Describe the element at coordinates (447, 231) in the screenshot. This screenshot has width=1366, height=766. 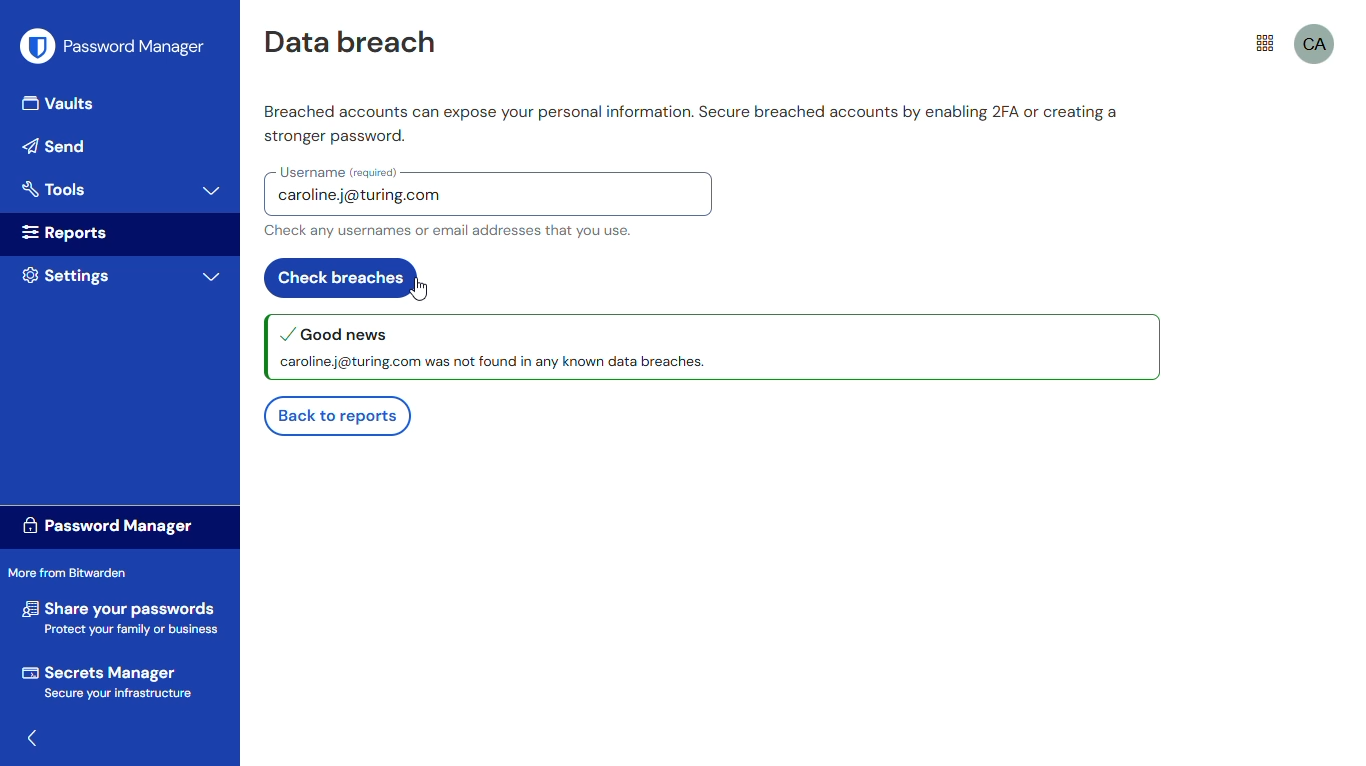
I see `Check any usernames or email addresses that you use.` at that location.